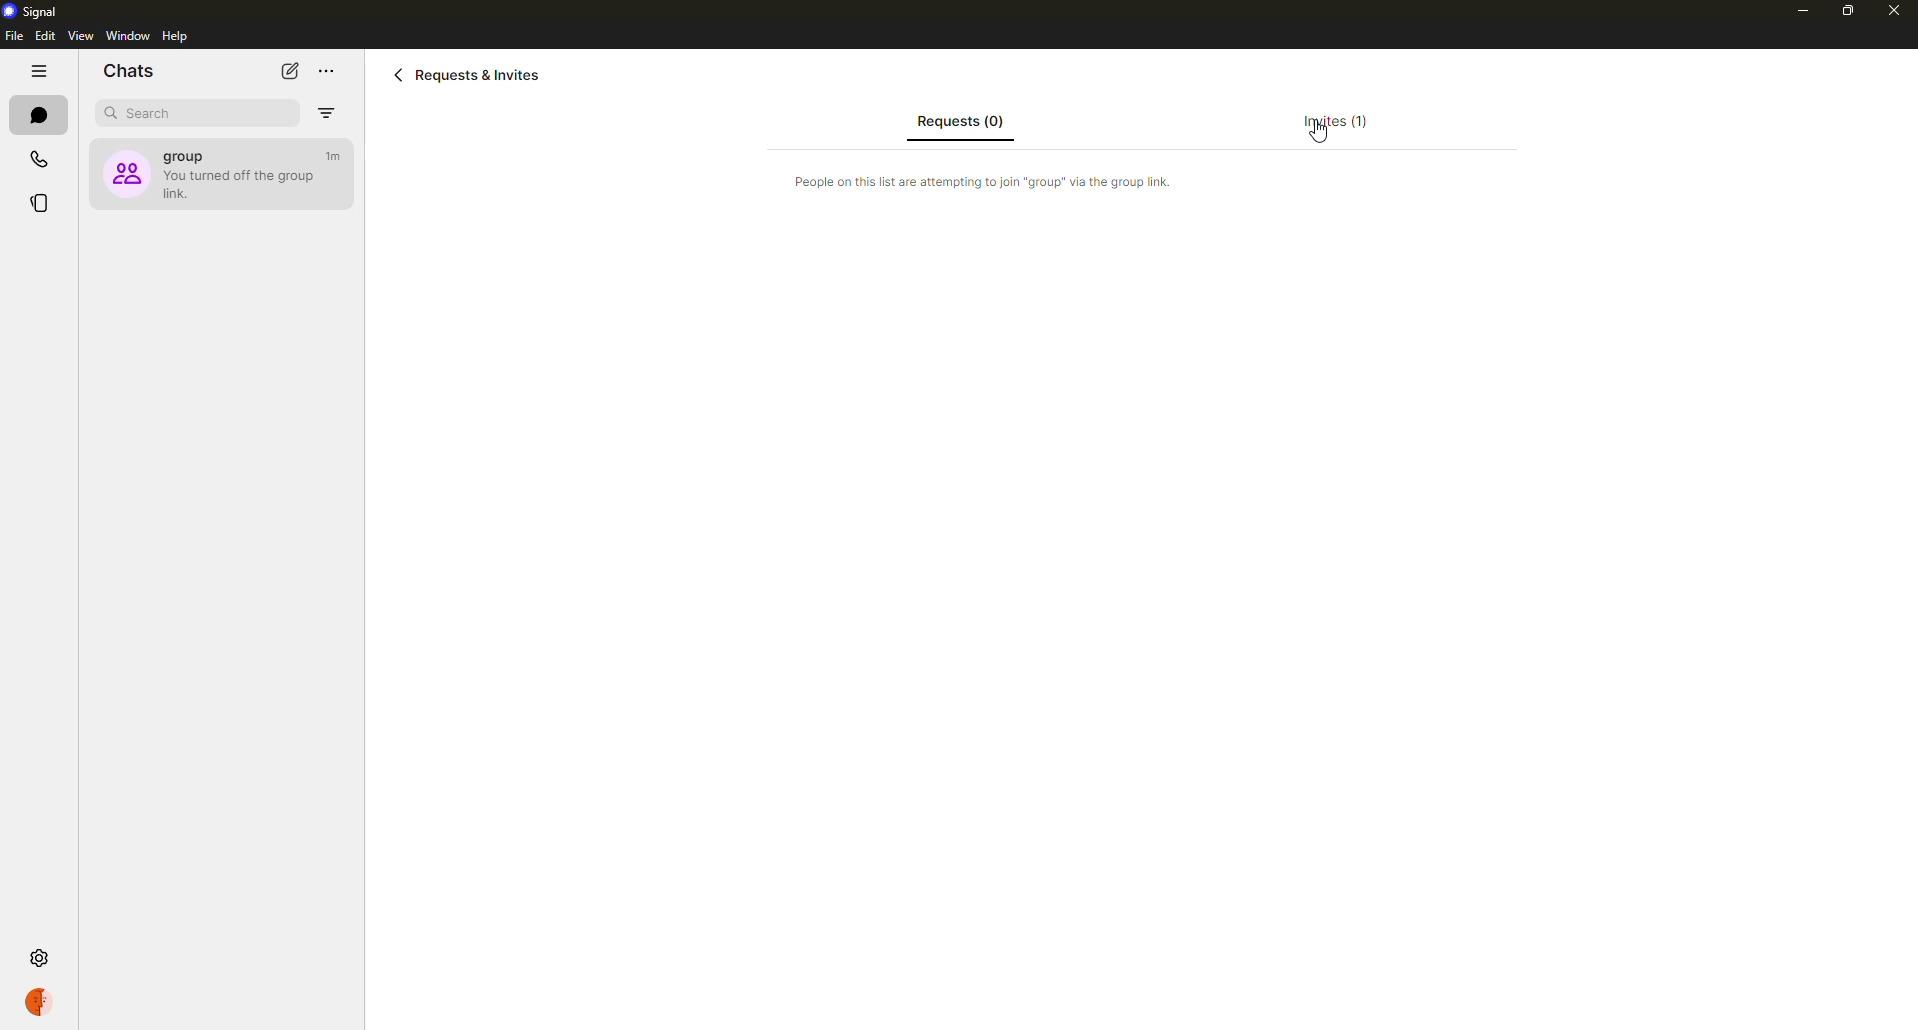  Describe the element at coordinates (218, 171) in the screenshot. I see `group` at that location.